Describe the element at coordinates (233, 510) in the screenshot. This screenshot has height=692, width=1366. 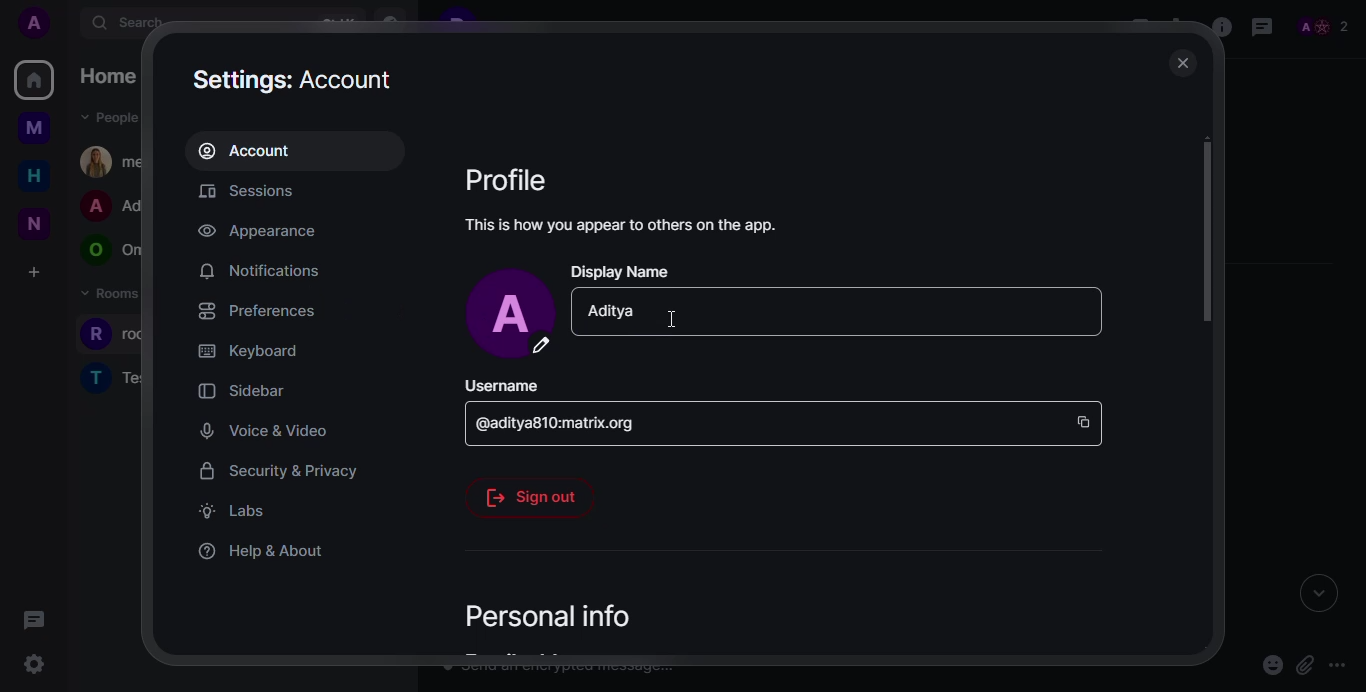
I see `labs` at that location.